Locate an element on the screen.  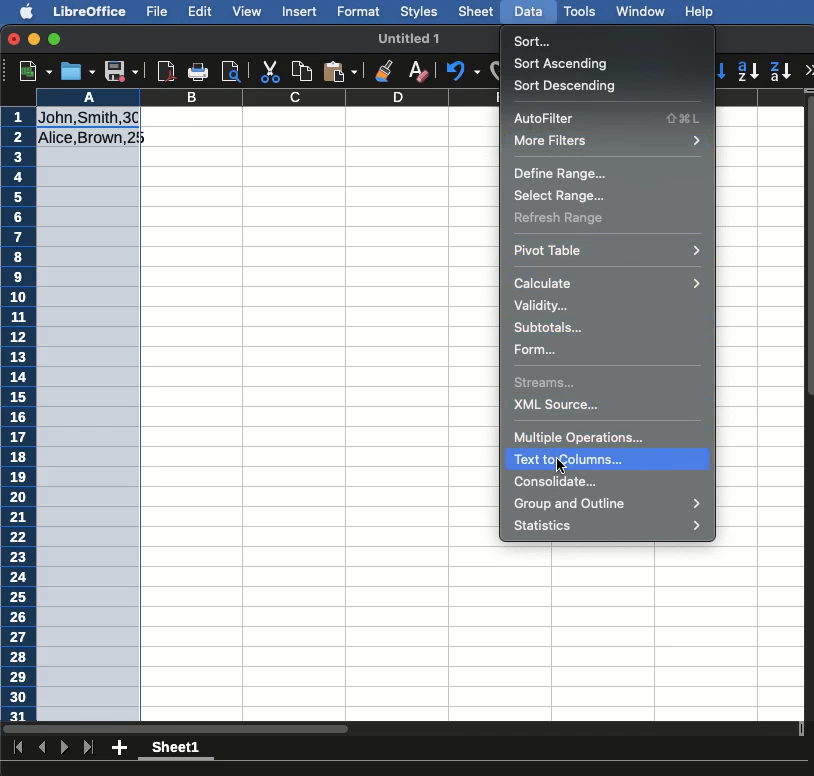
Scroll is located at coordinates (809, 424).